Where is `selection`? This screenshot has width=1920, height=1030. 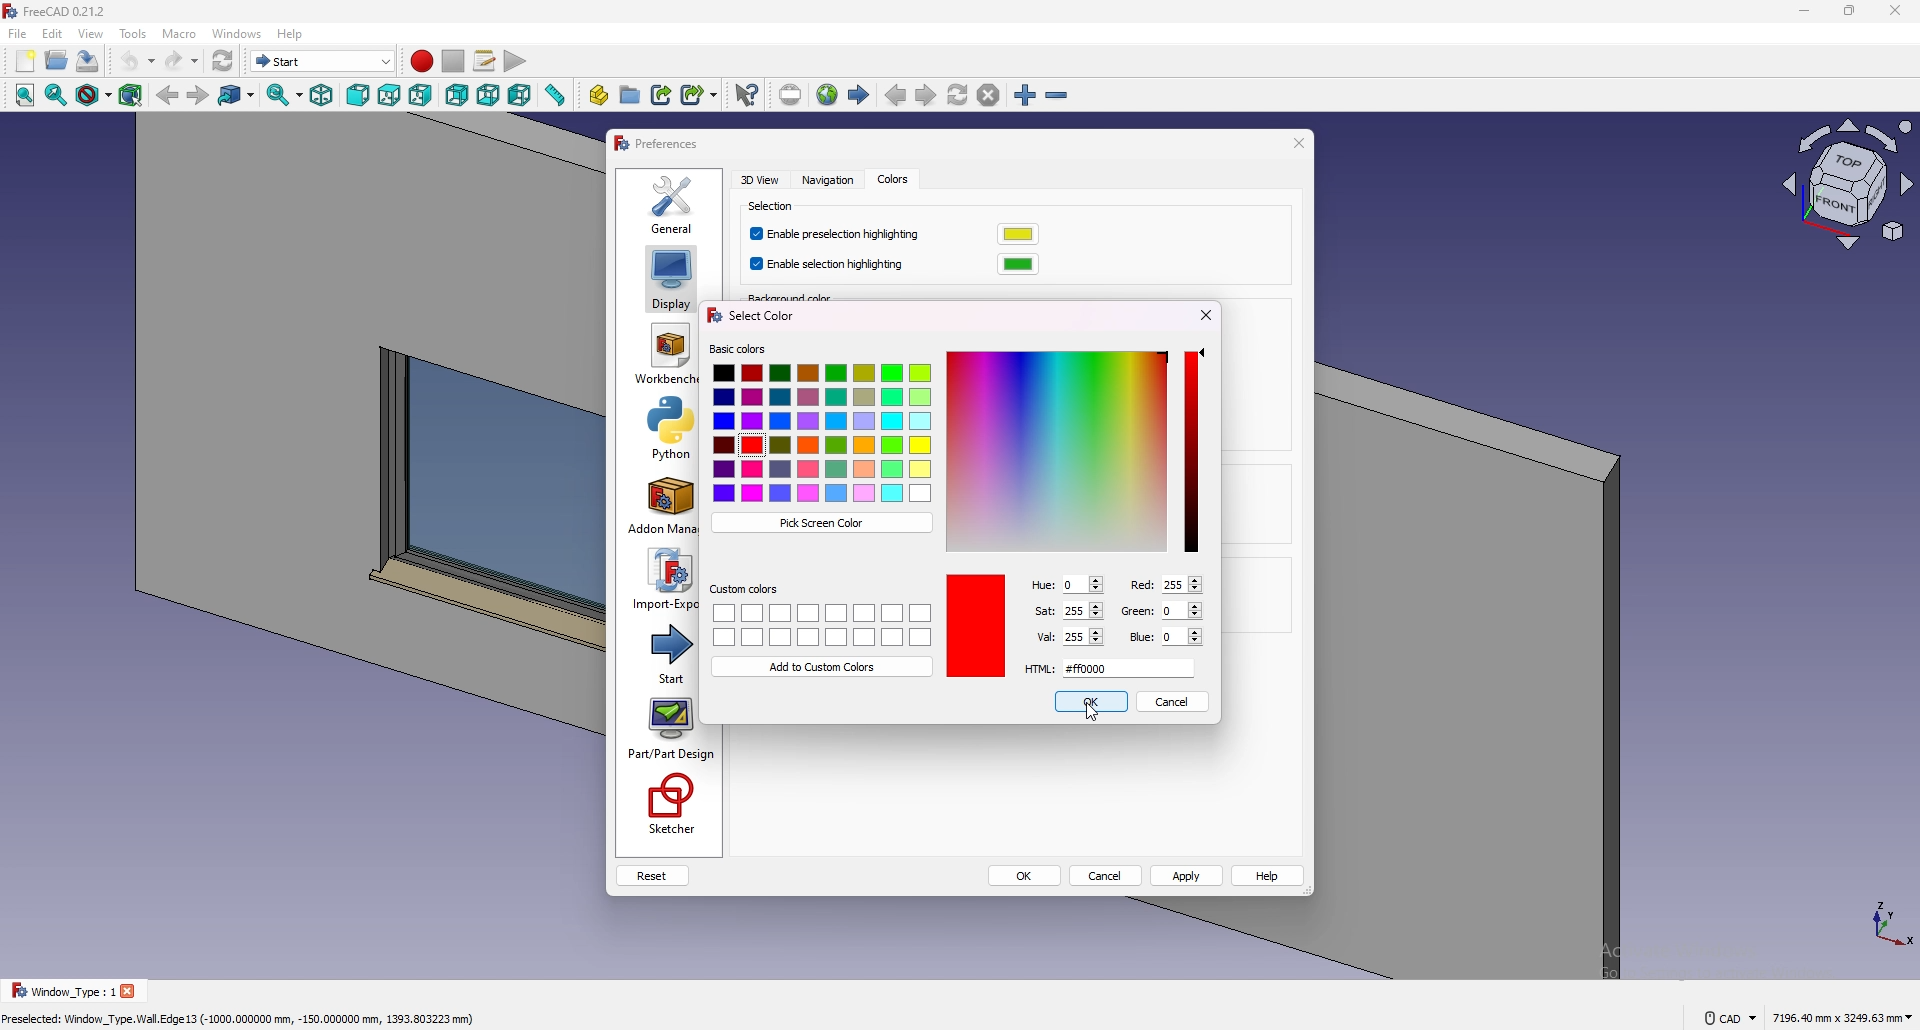
selection is located at coordinates (774, 207).